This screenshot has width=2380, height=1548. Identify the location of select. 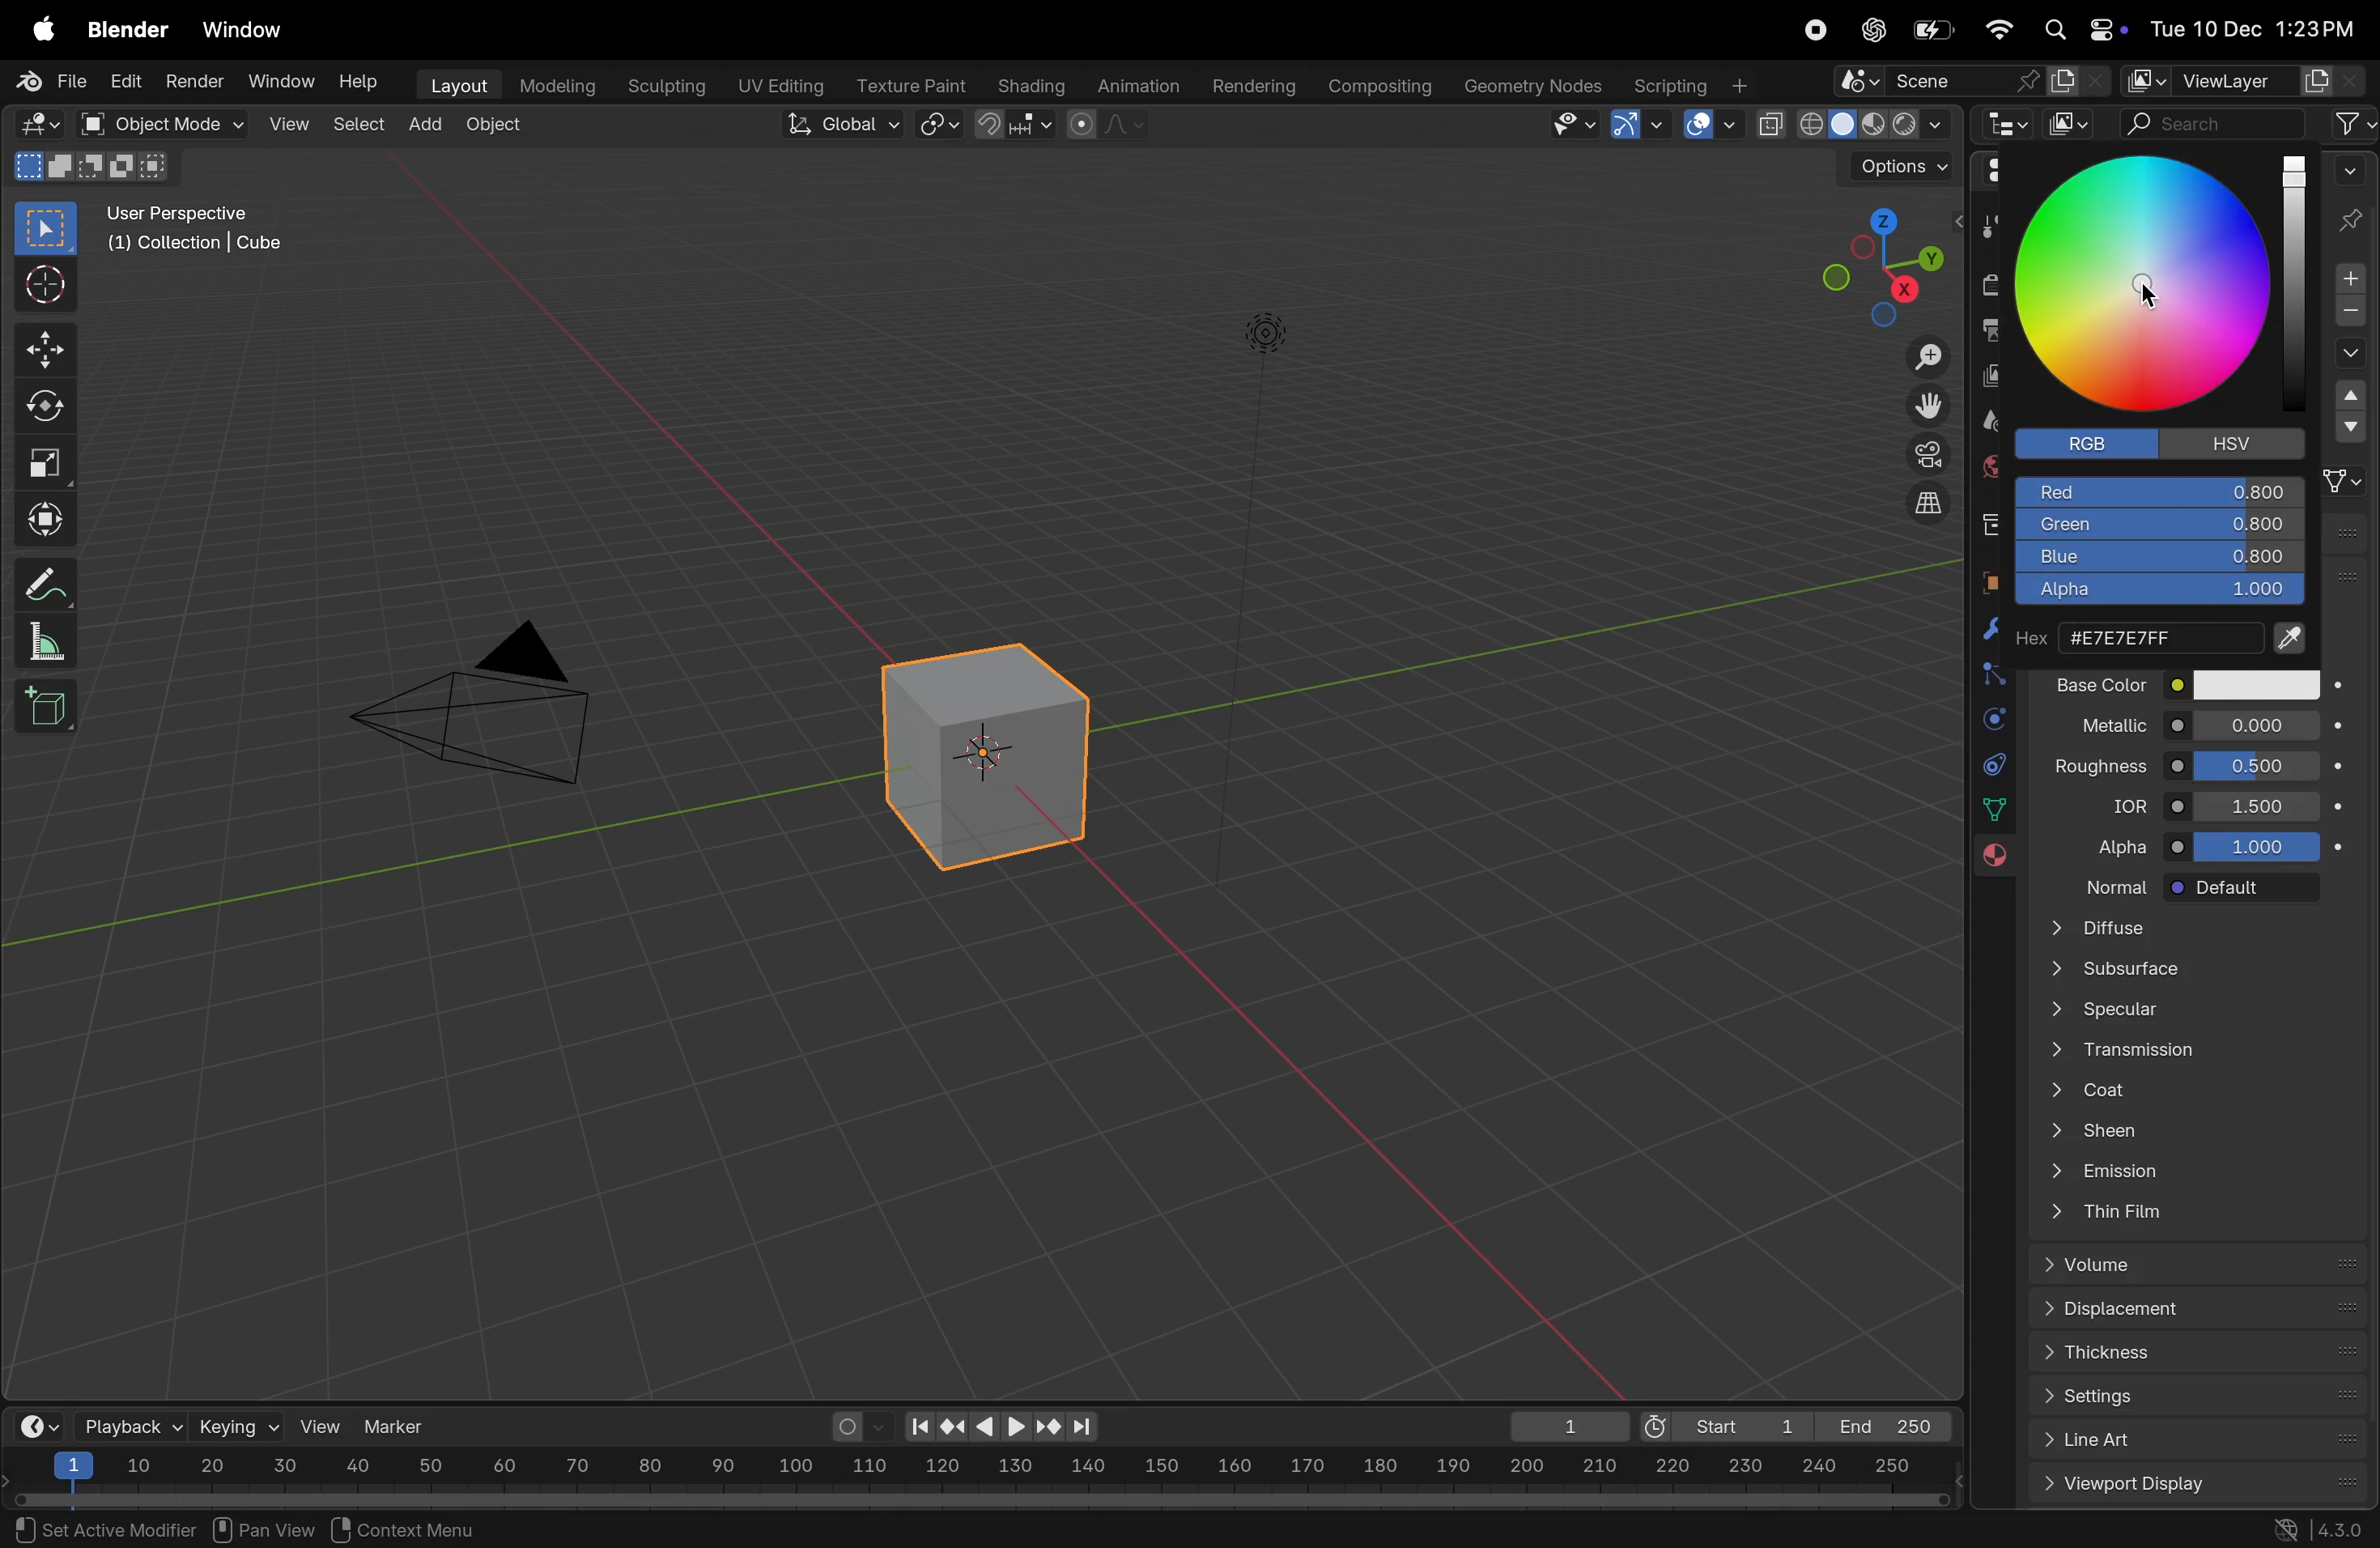
(48, 229).